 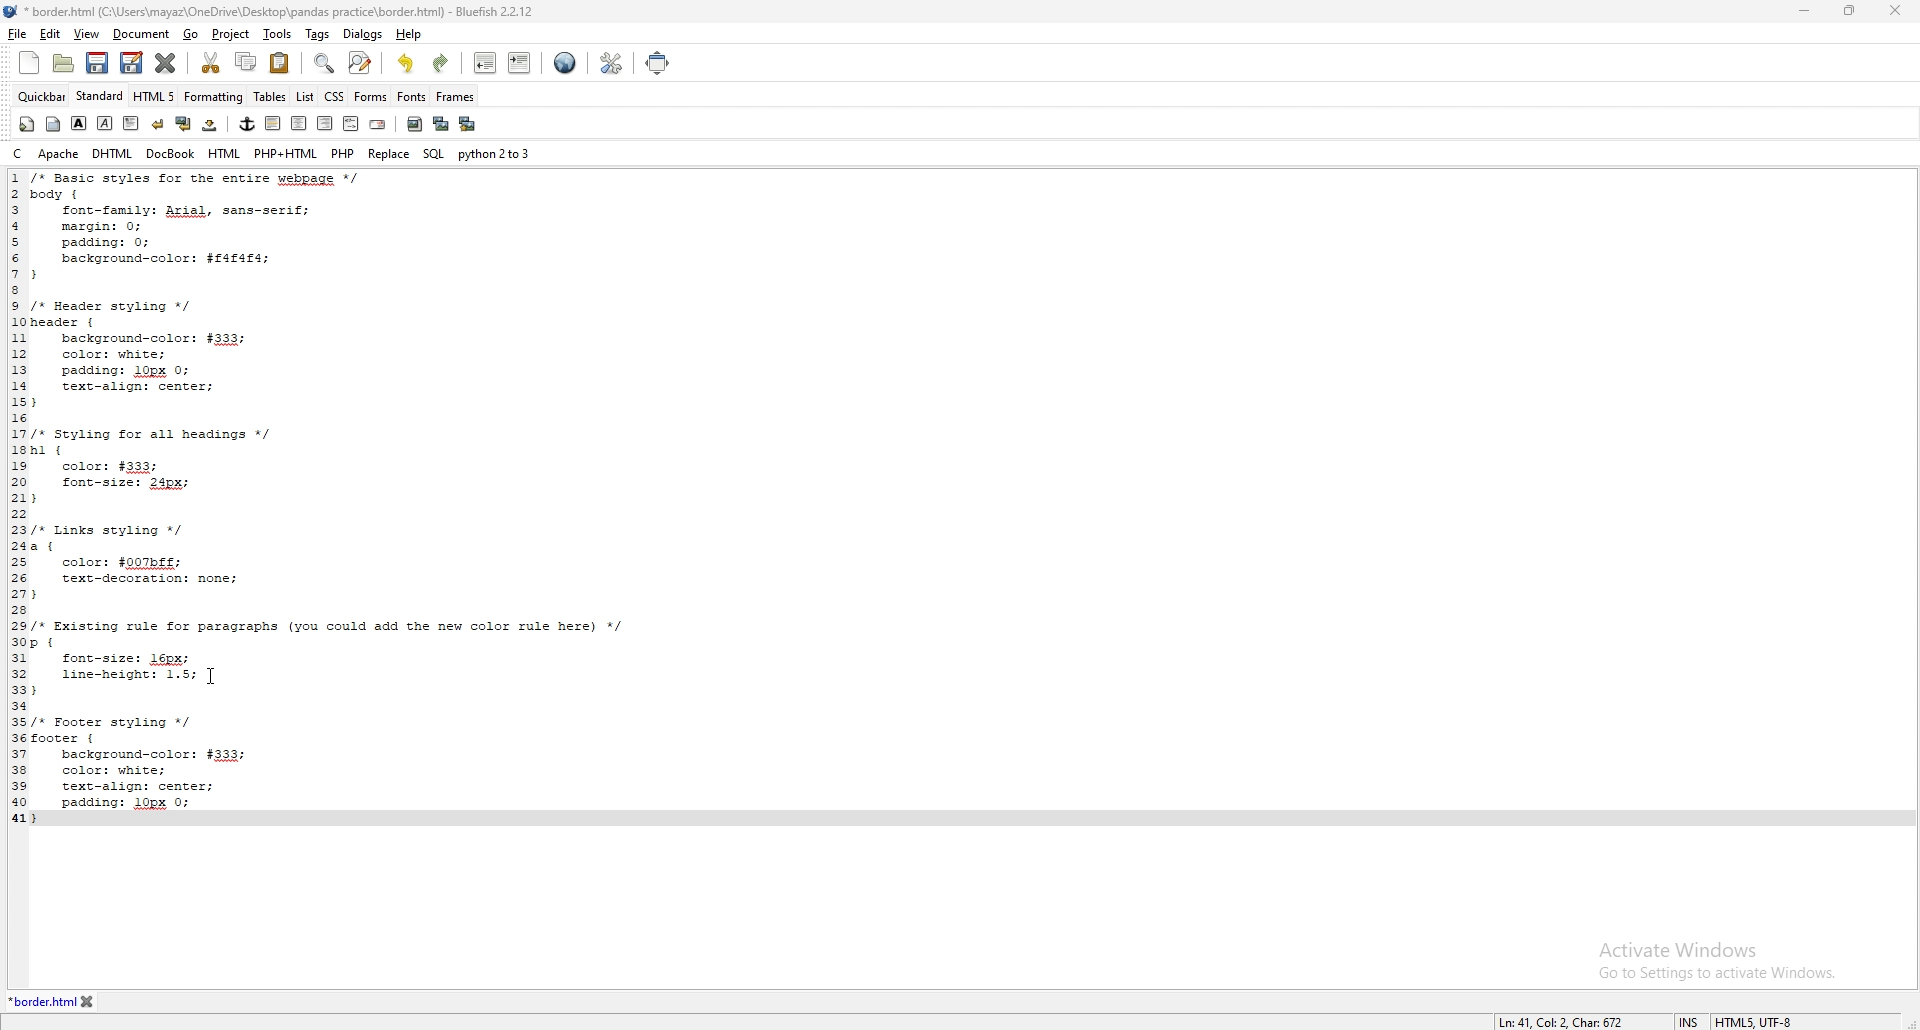 What do you see at coordinates (192, 35) in the screenshot?
I see `go` at bounding box center [192, 35].